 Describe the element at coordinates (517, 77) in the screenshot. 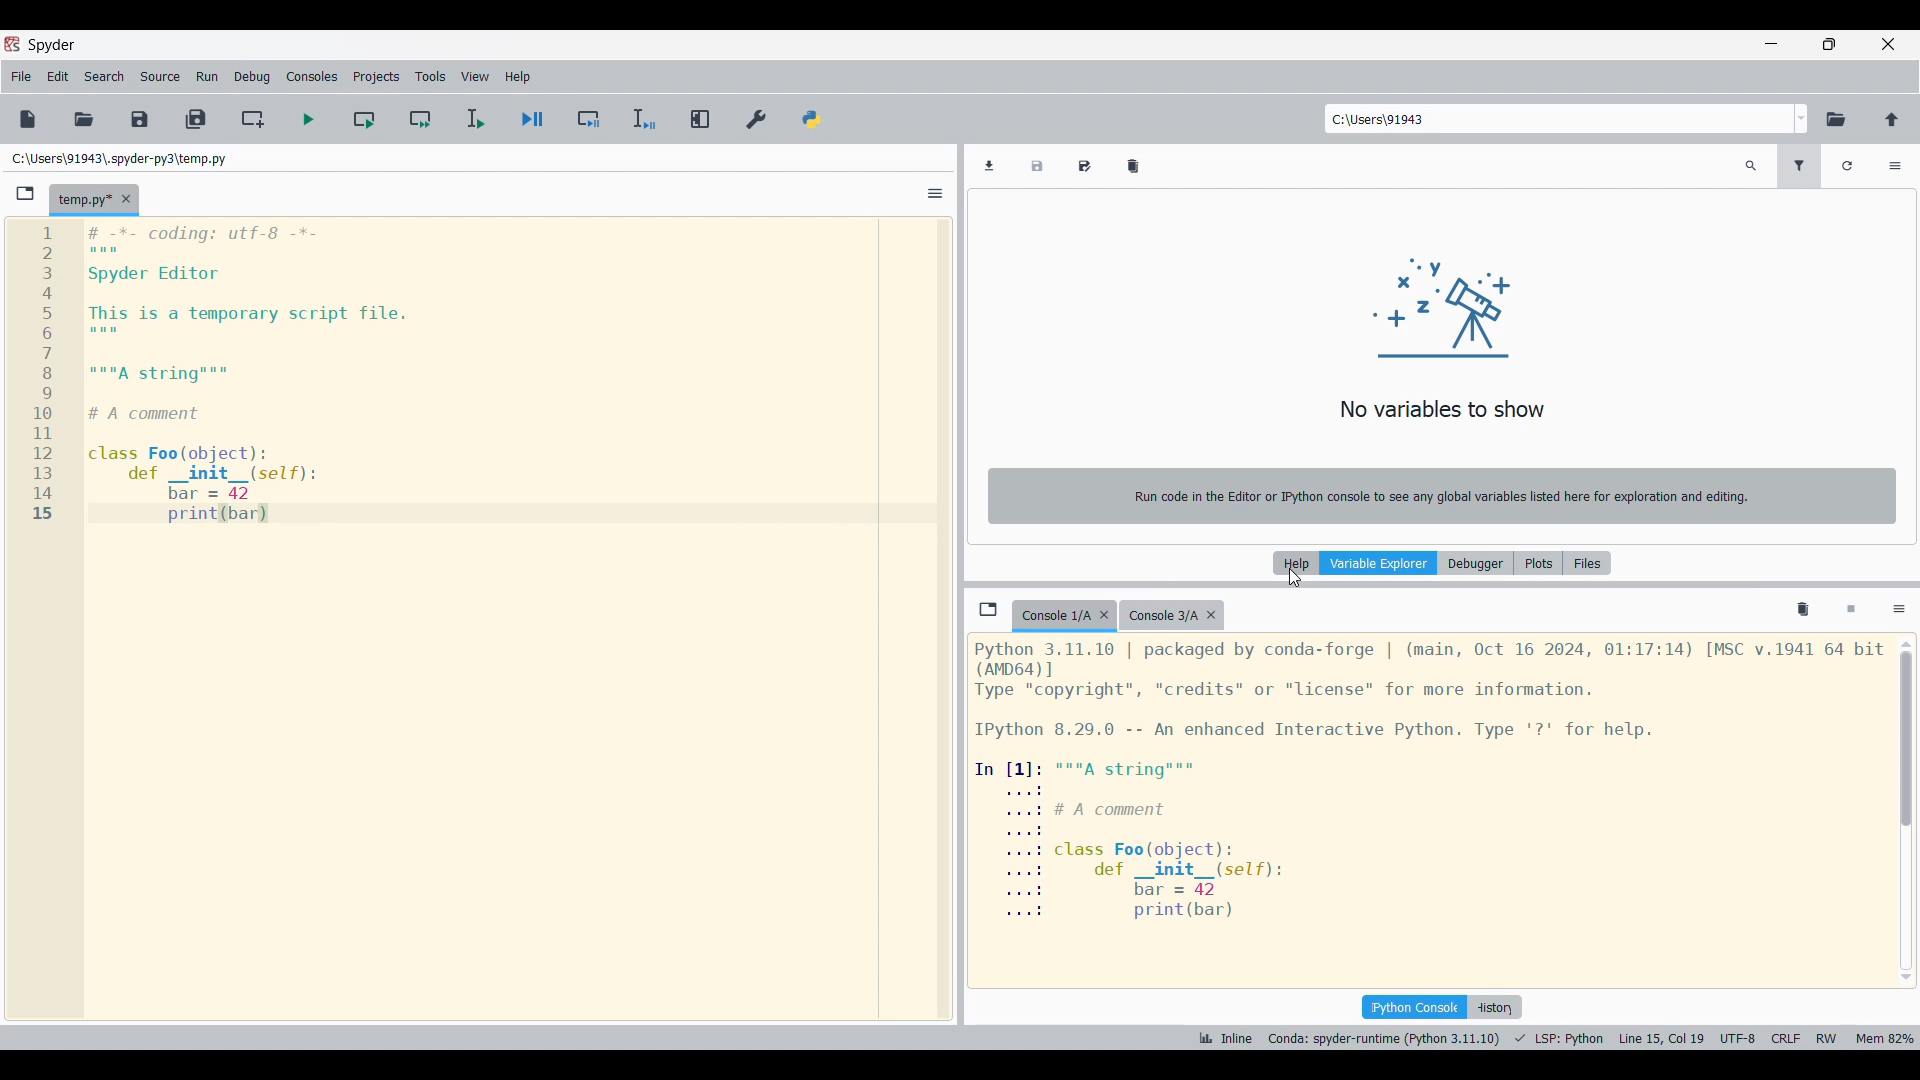

I see `Help menu` at that location.